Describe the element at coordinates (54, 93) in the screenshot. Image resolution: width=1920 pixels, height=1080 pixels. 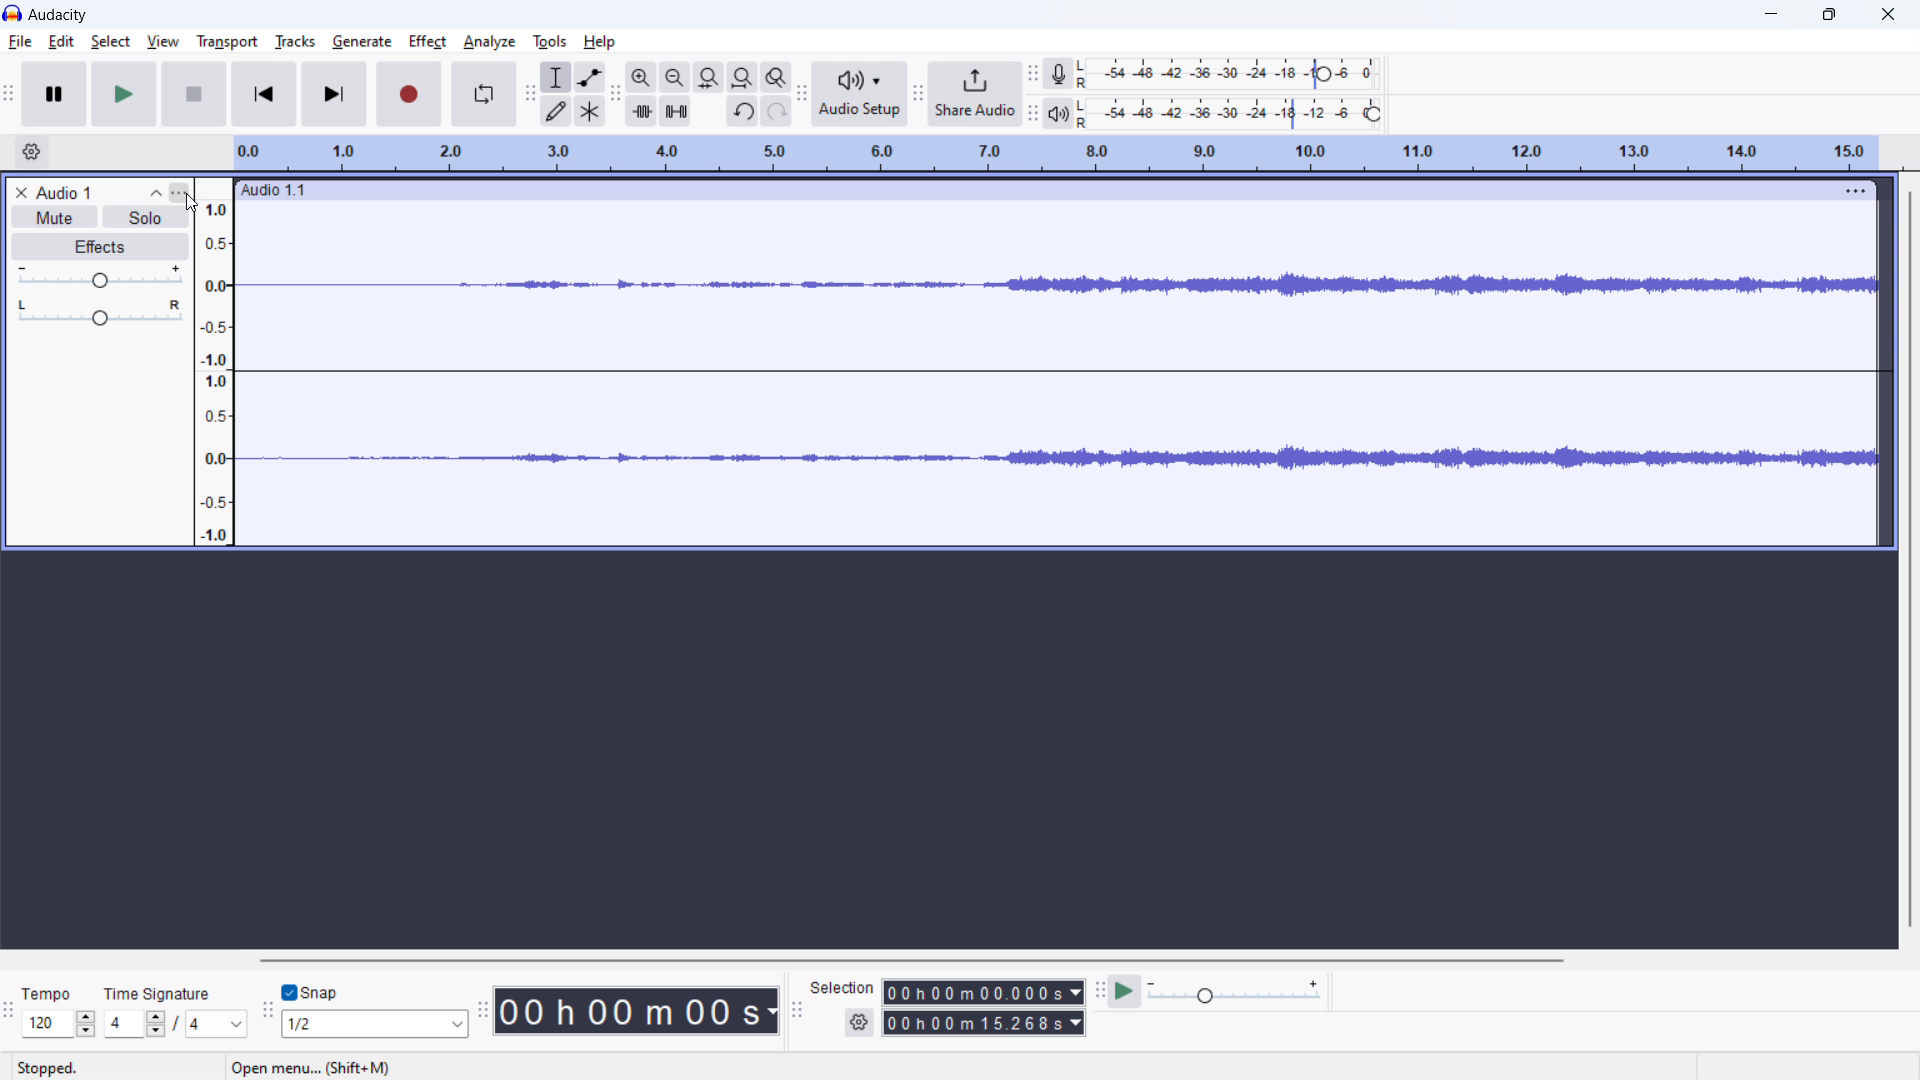
I see `pause` at that location.